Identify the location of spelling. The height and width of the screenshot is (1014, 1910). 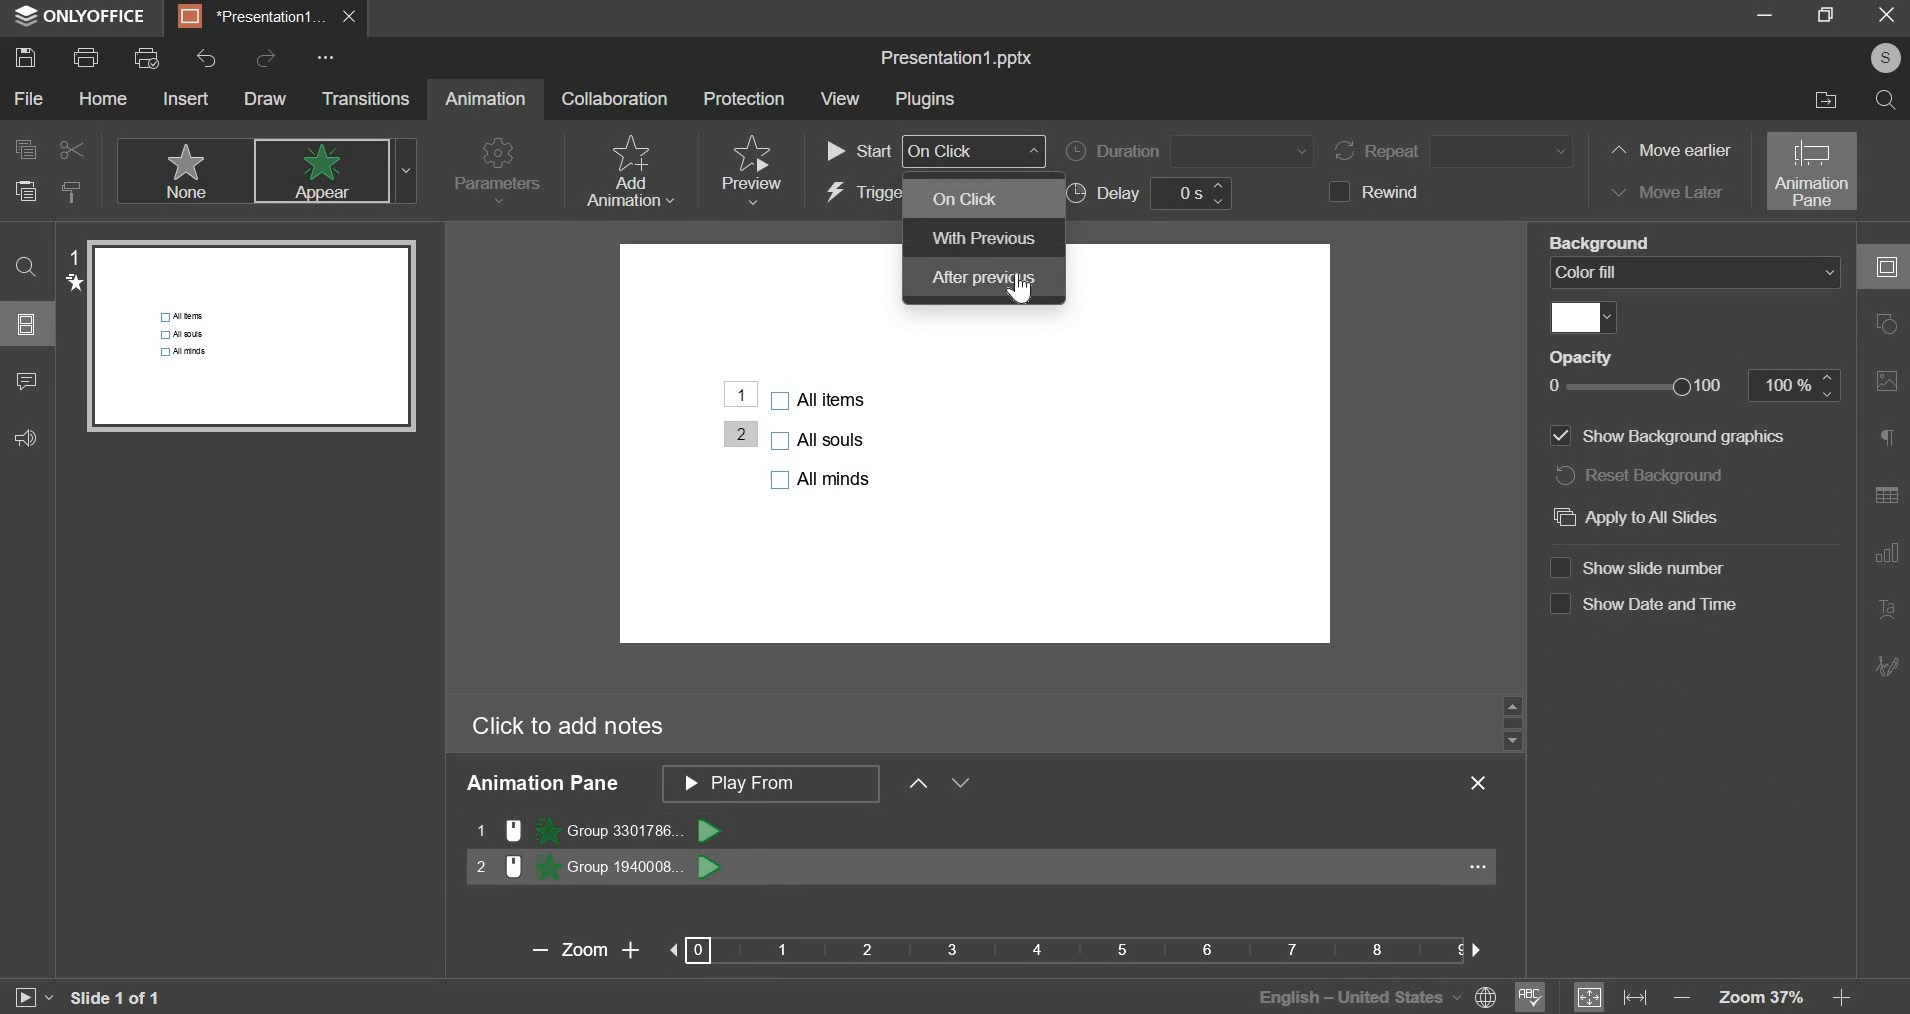
(1531, 994).